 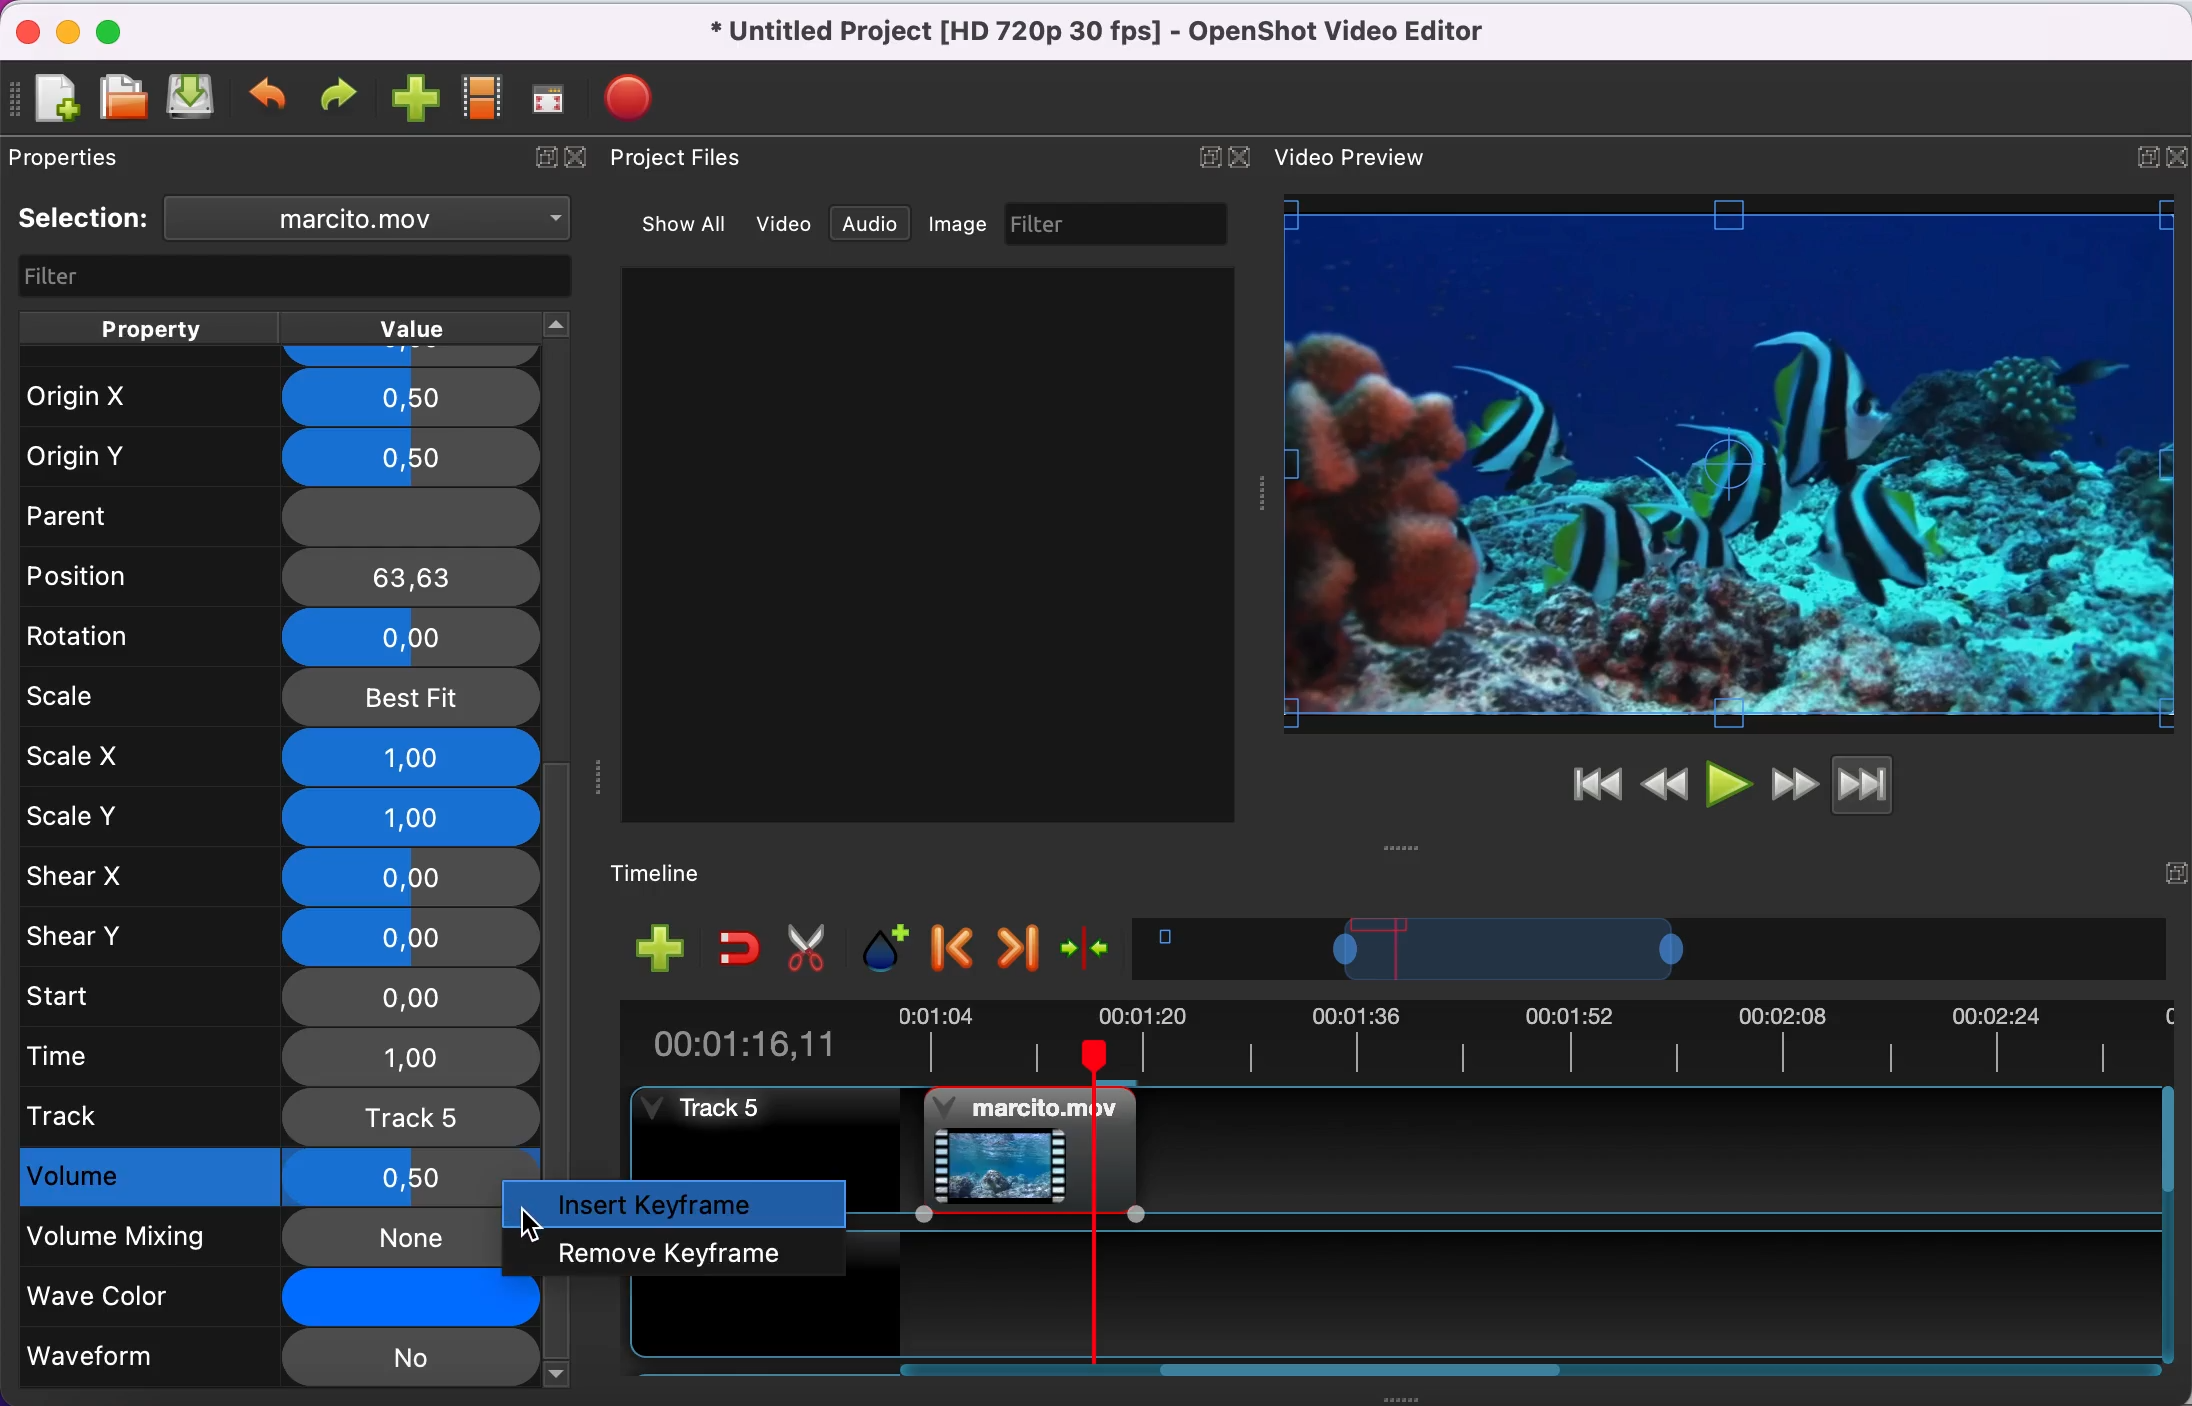 What do you see at coordinates (2139, 152) in the screenshot?
I see `maximize` at bounding box center [2139, 152].